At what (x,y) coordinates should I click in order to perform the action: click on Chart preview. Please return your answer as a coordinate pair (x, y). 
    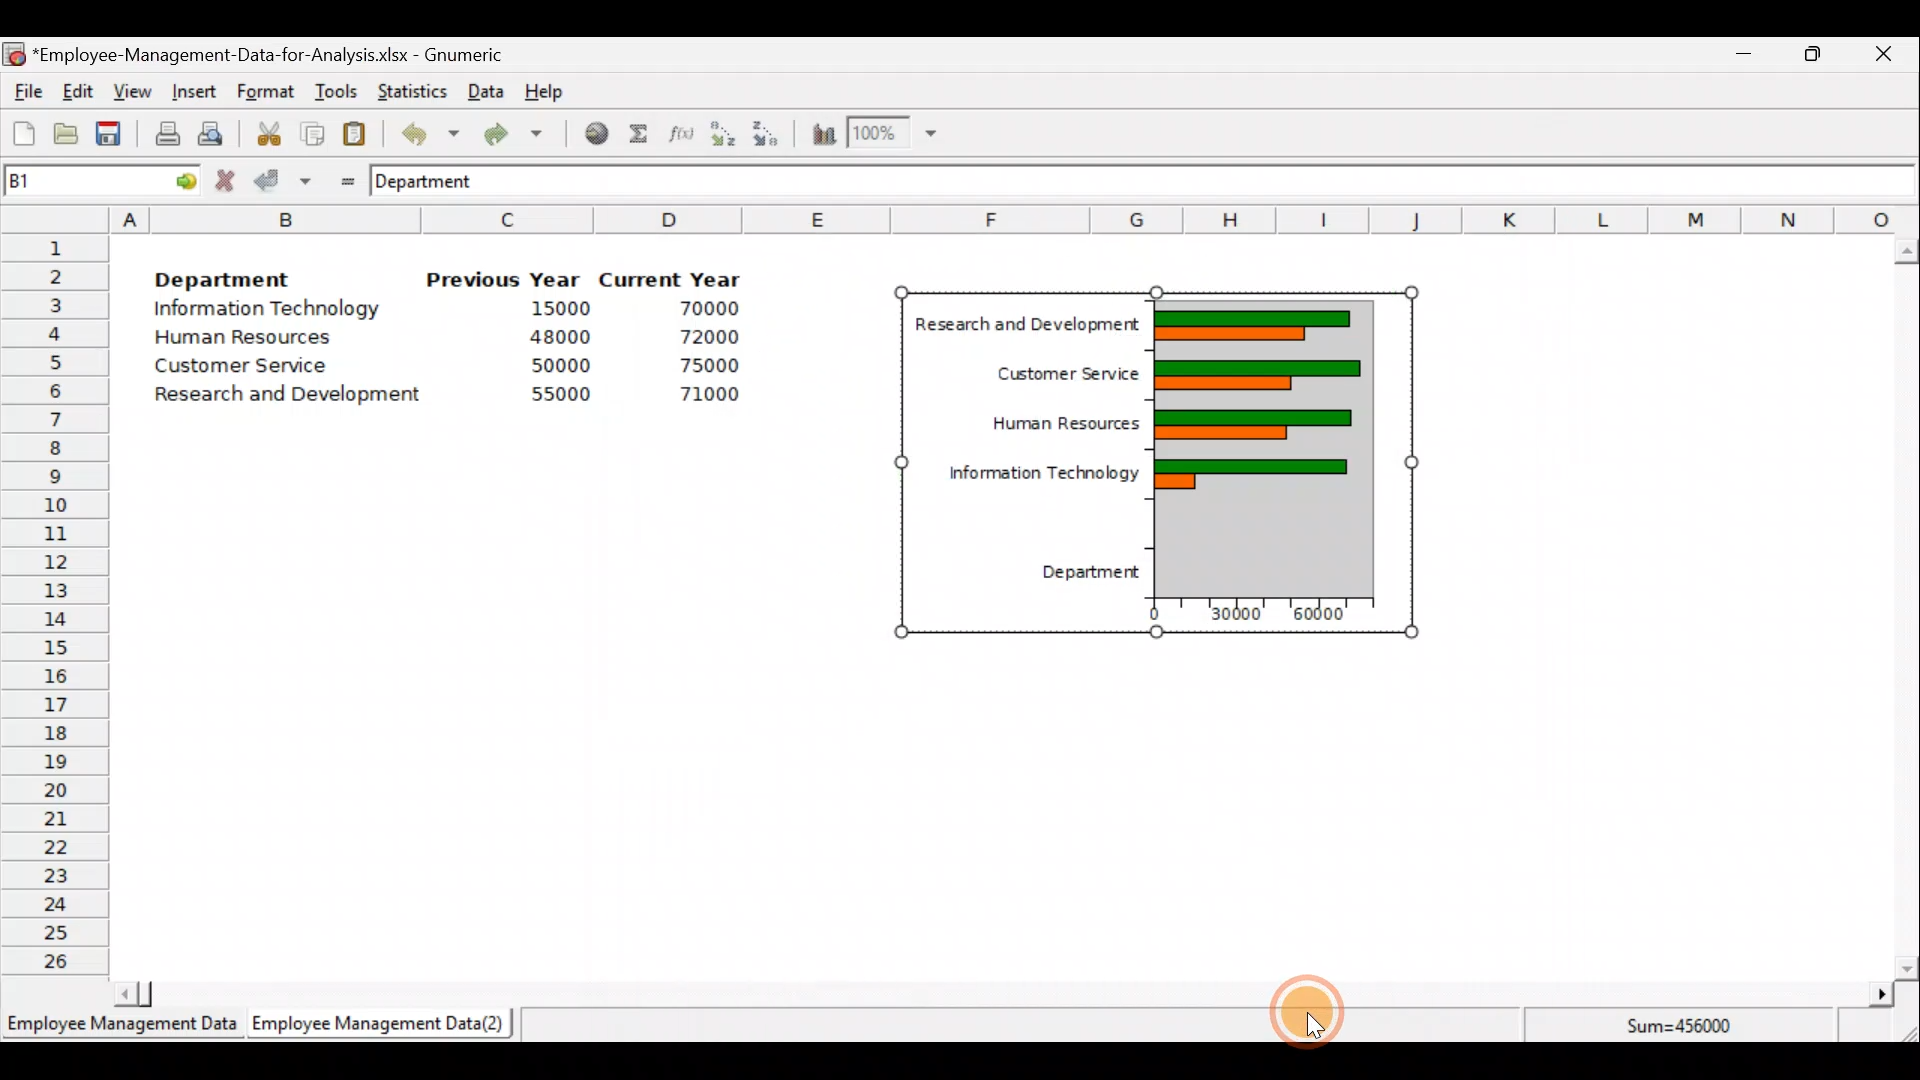
    Looking at the image, I should click on (1267, 447).